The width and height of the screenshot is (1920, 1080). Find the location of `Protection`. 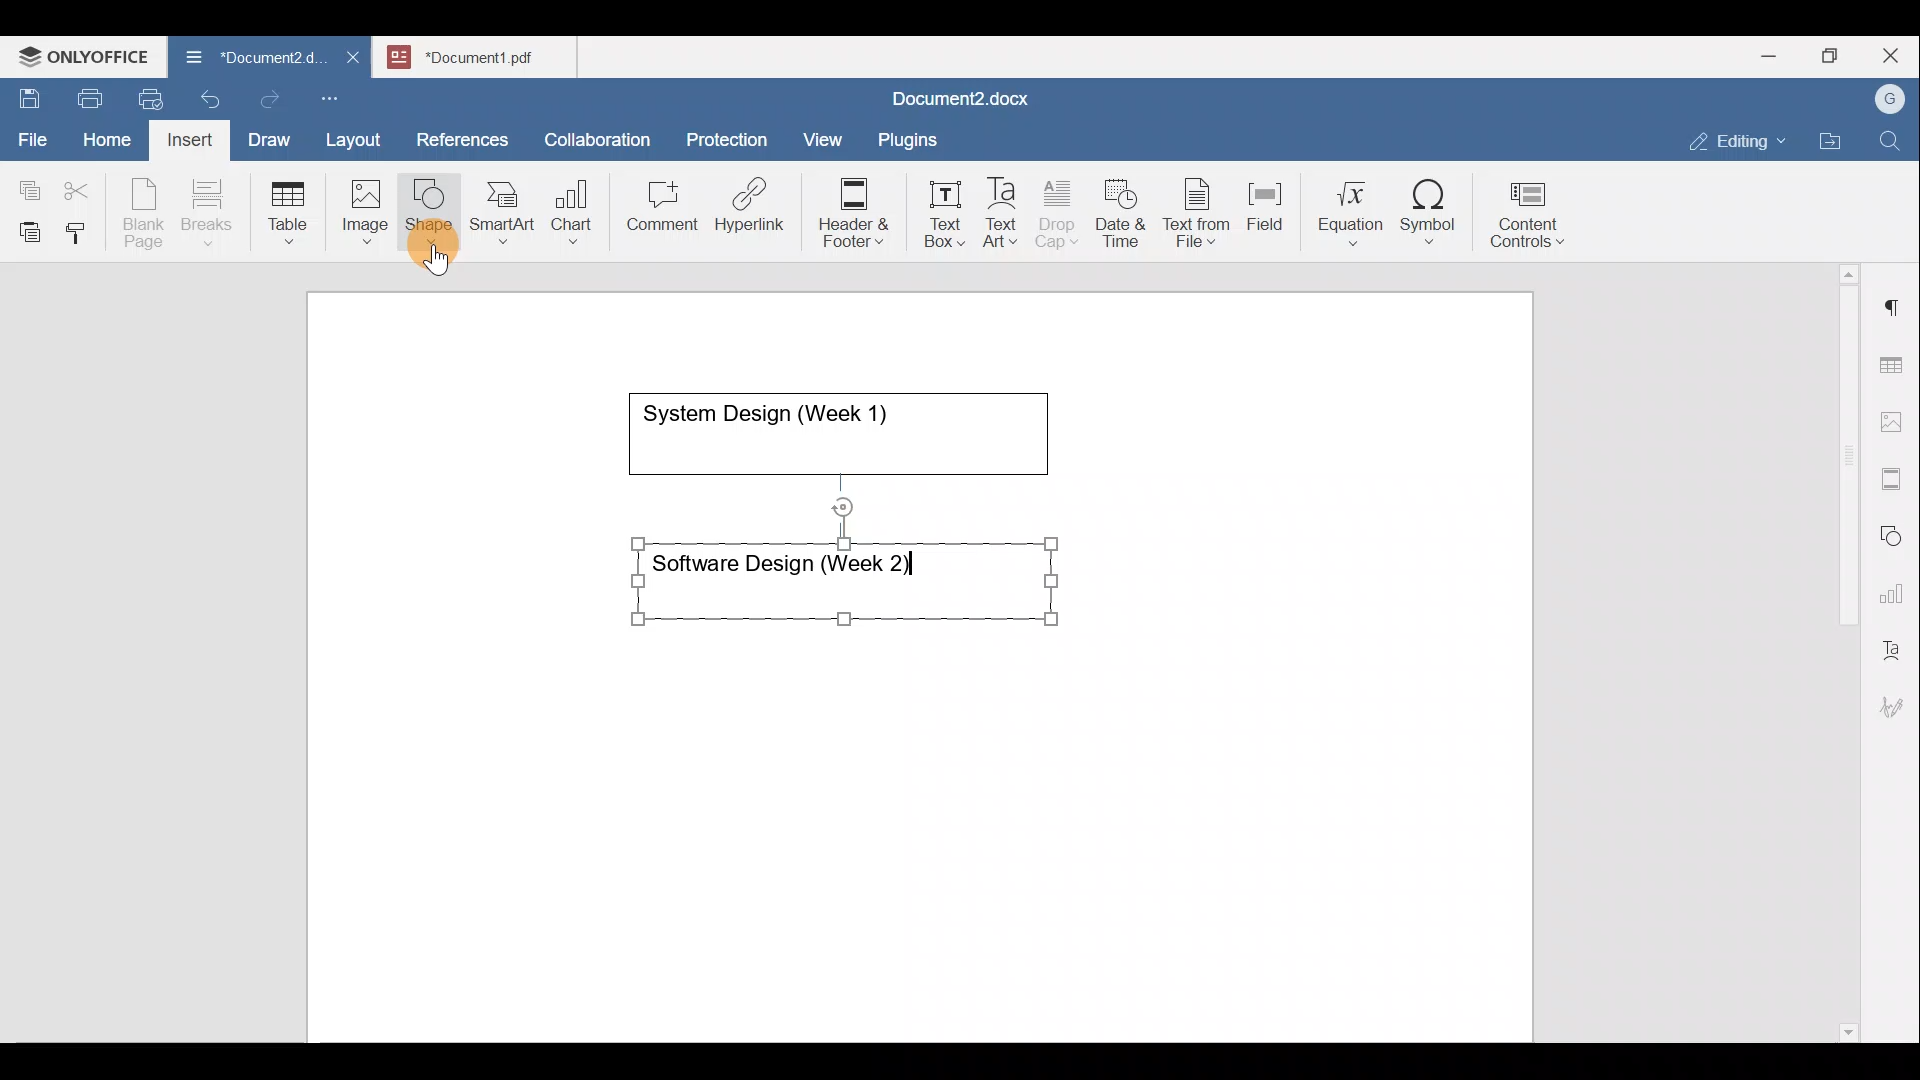

Protection is located at coordinates (733, 137).